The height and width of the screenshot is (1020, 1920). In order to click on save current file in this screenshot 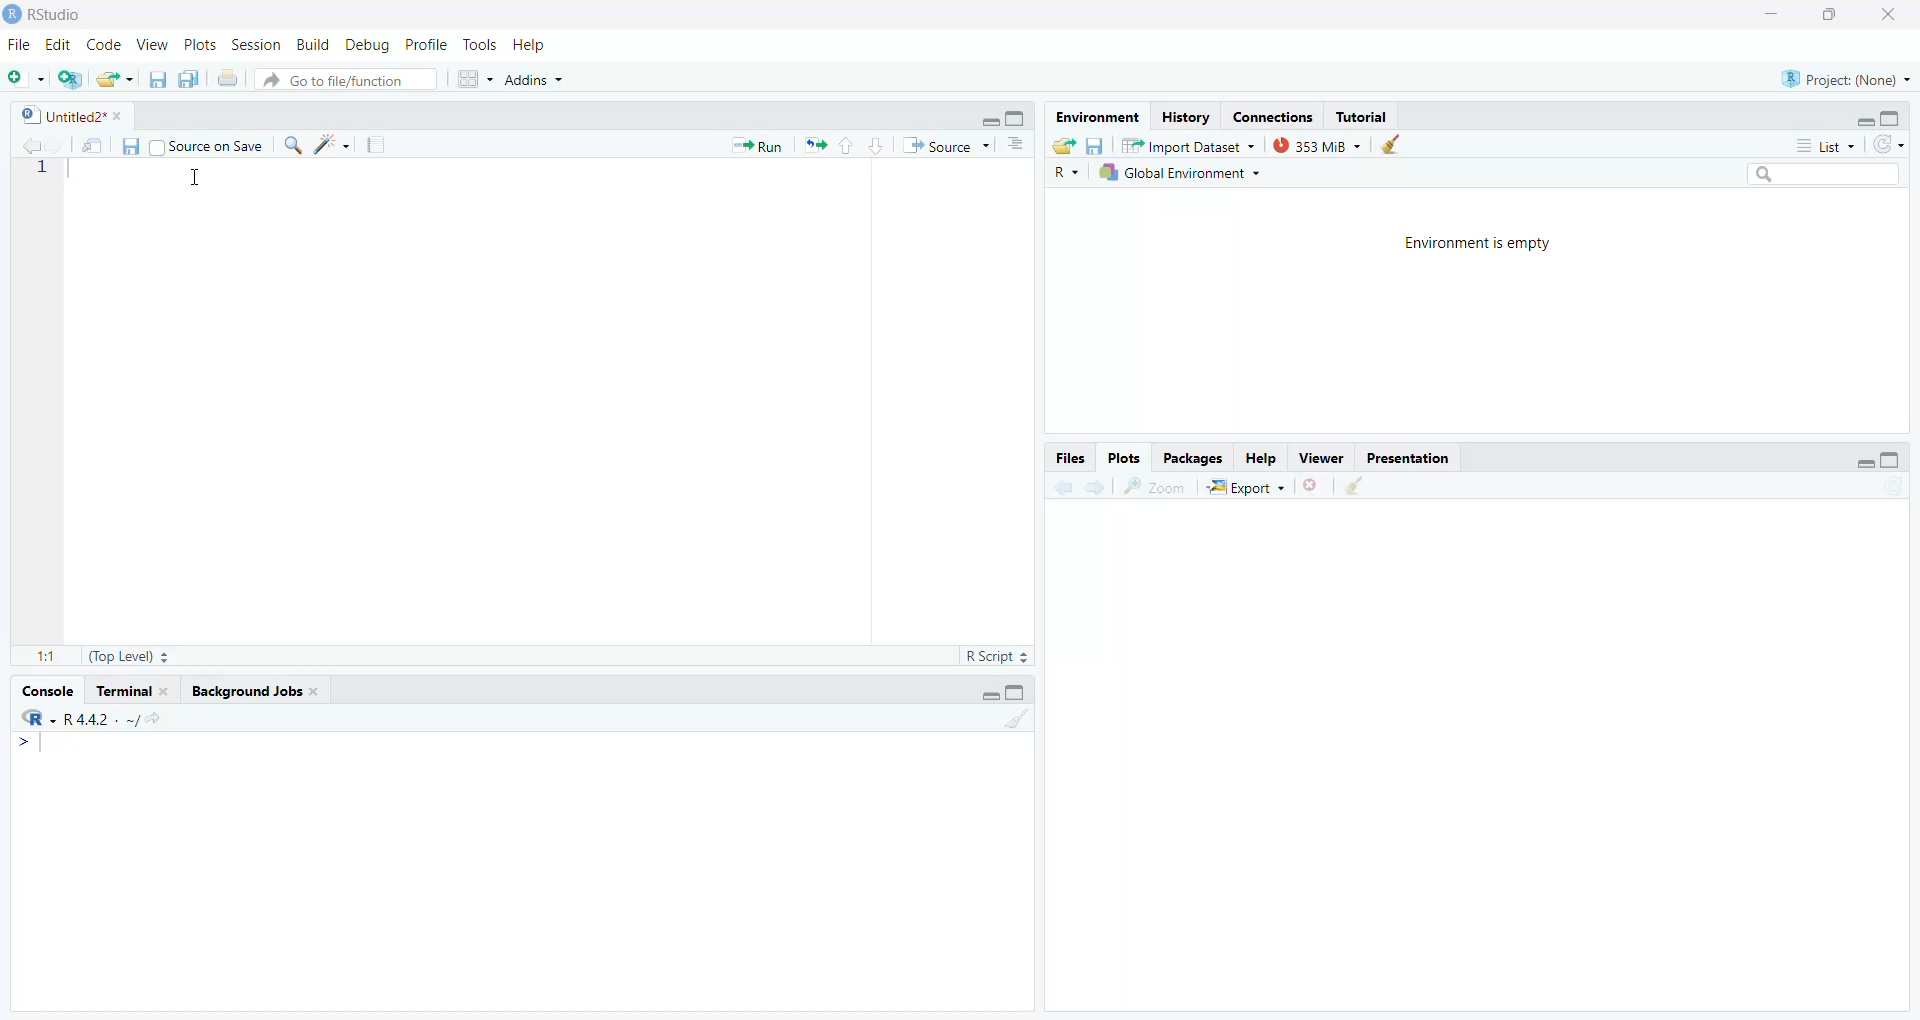, I will do `click(130, 149)`.